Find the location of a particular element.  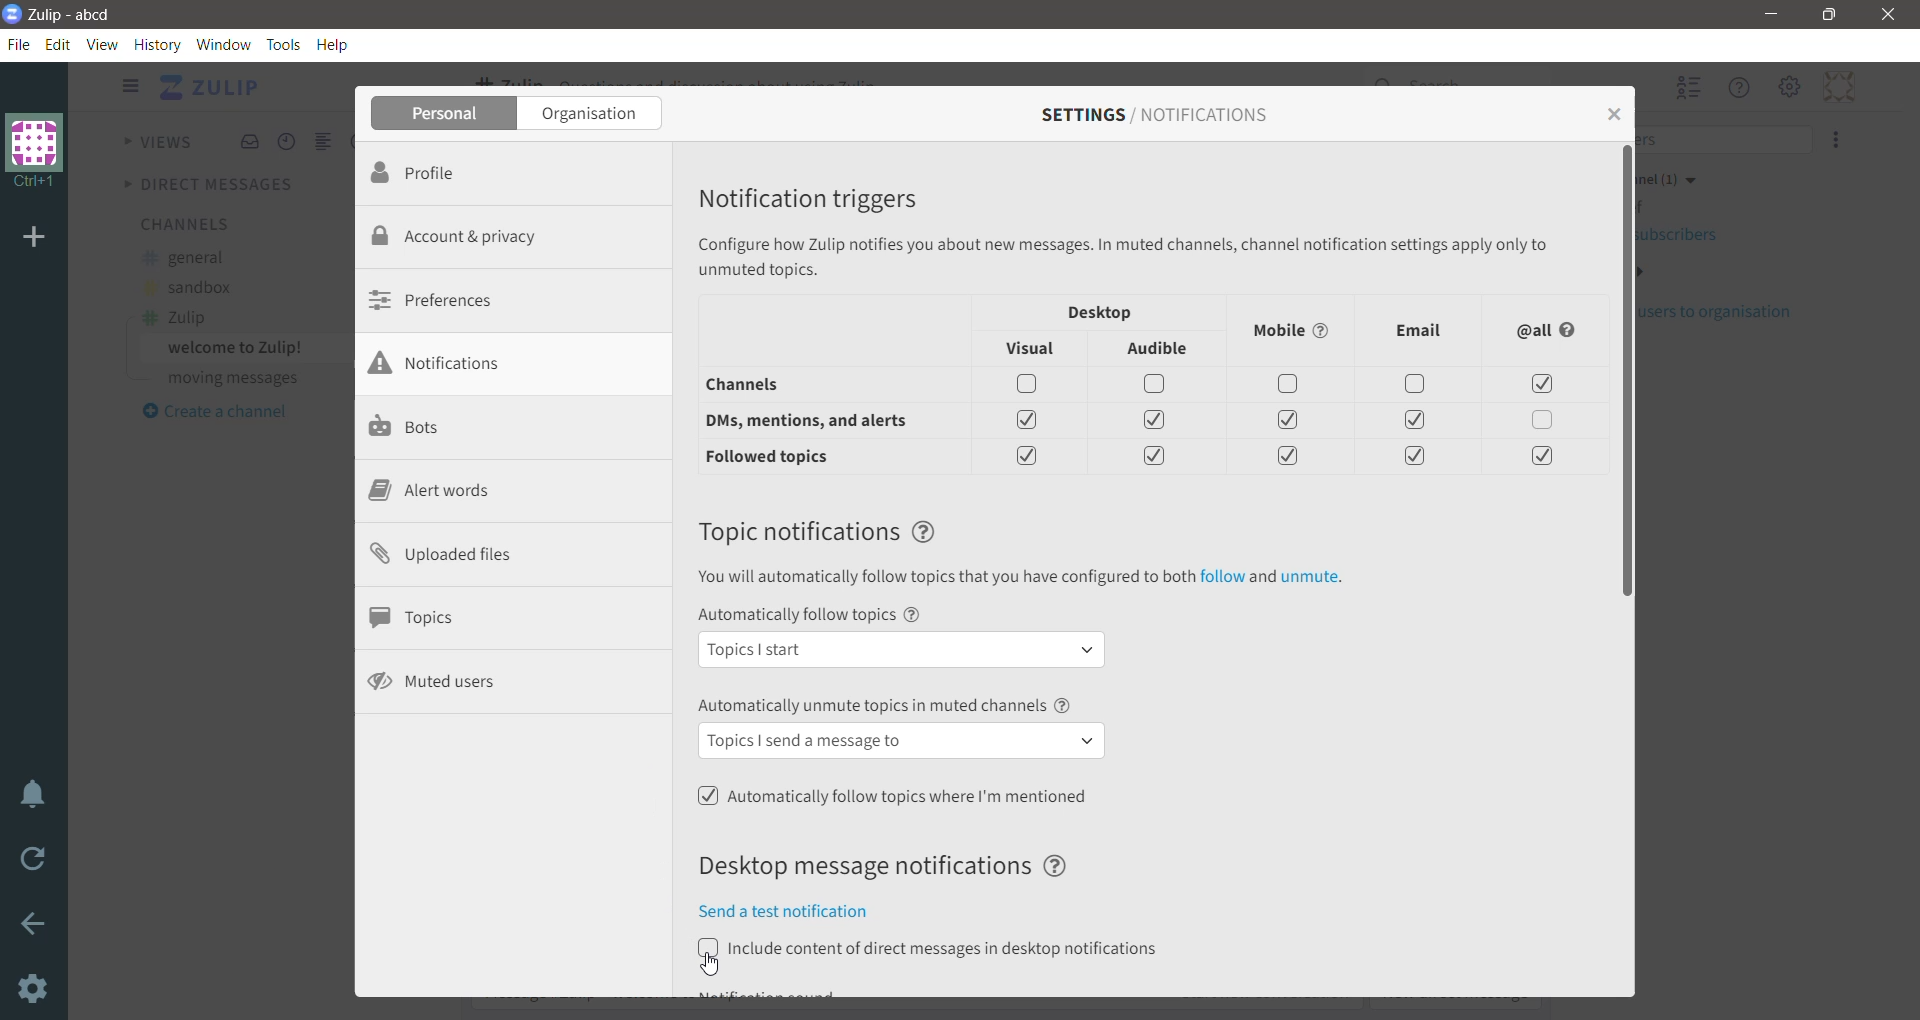

Muted users is located at coordinates (437, 681).